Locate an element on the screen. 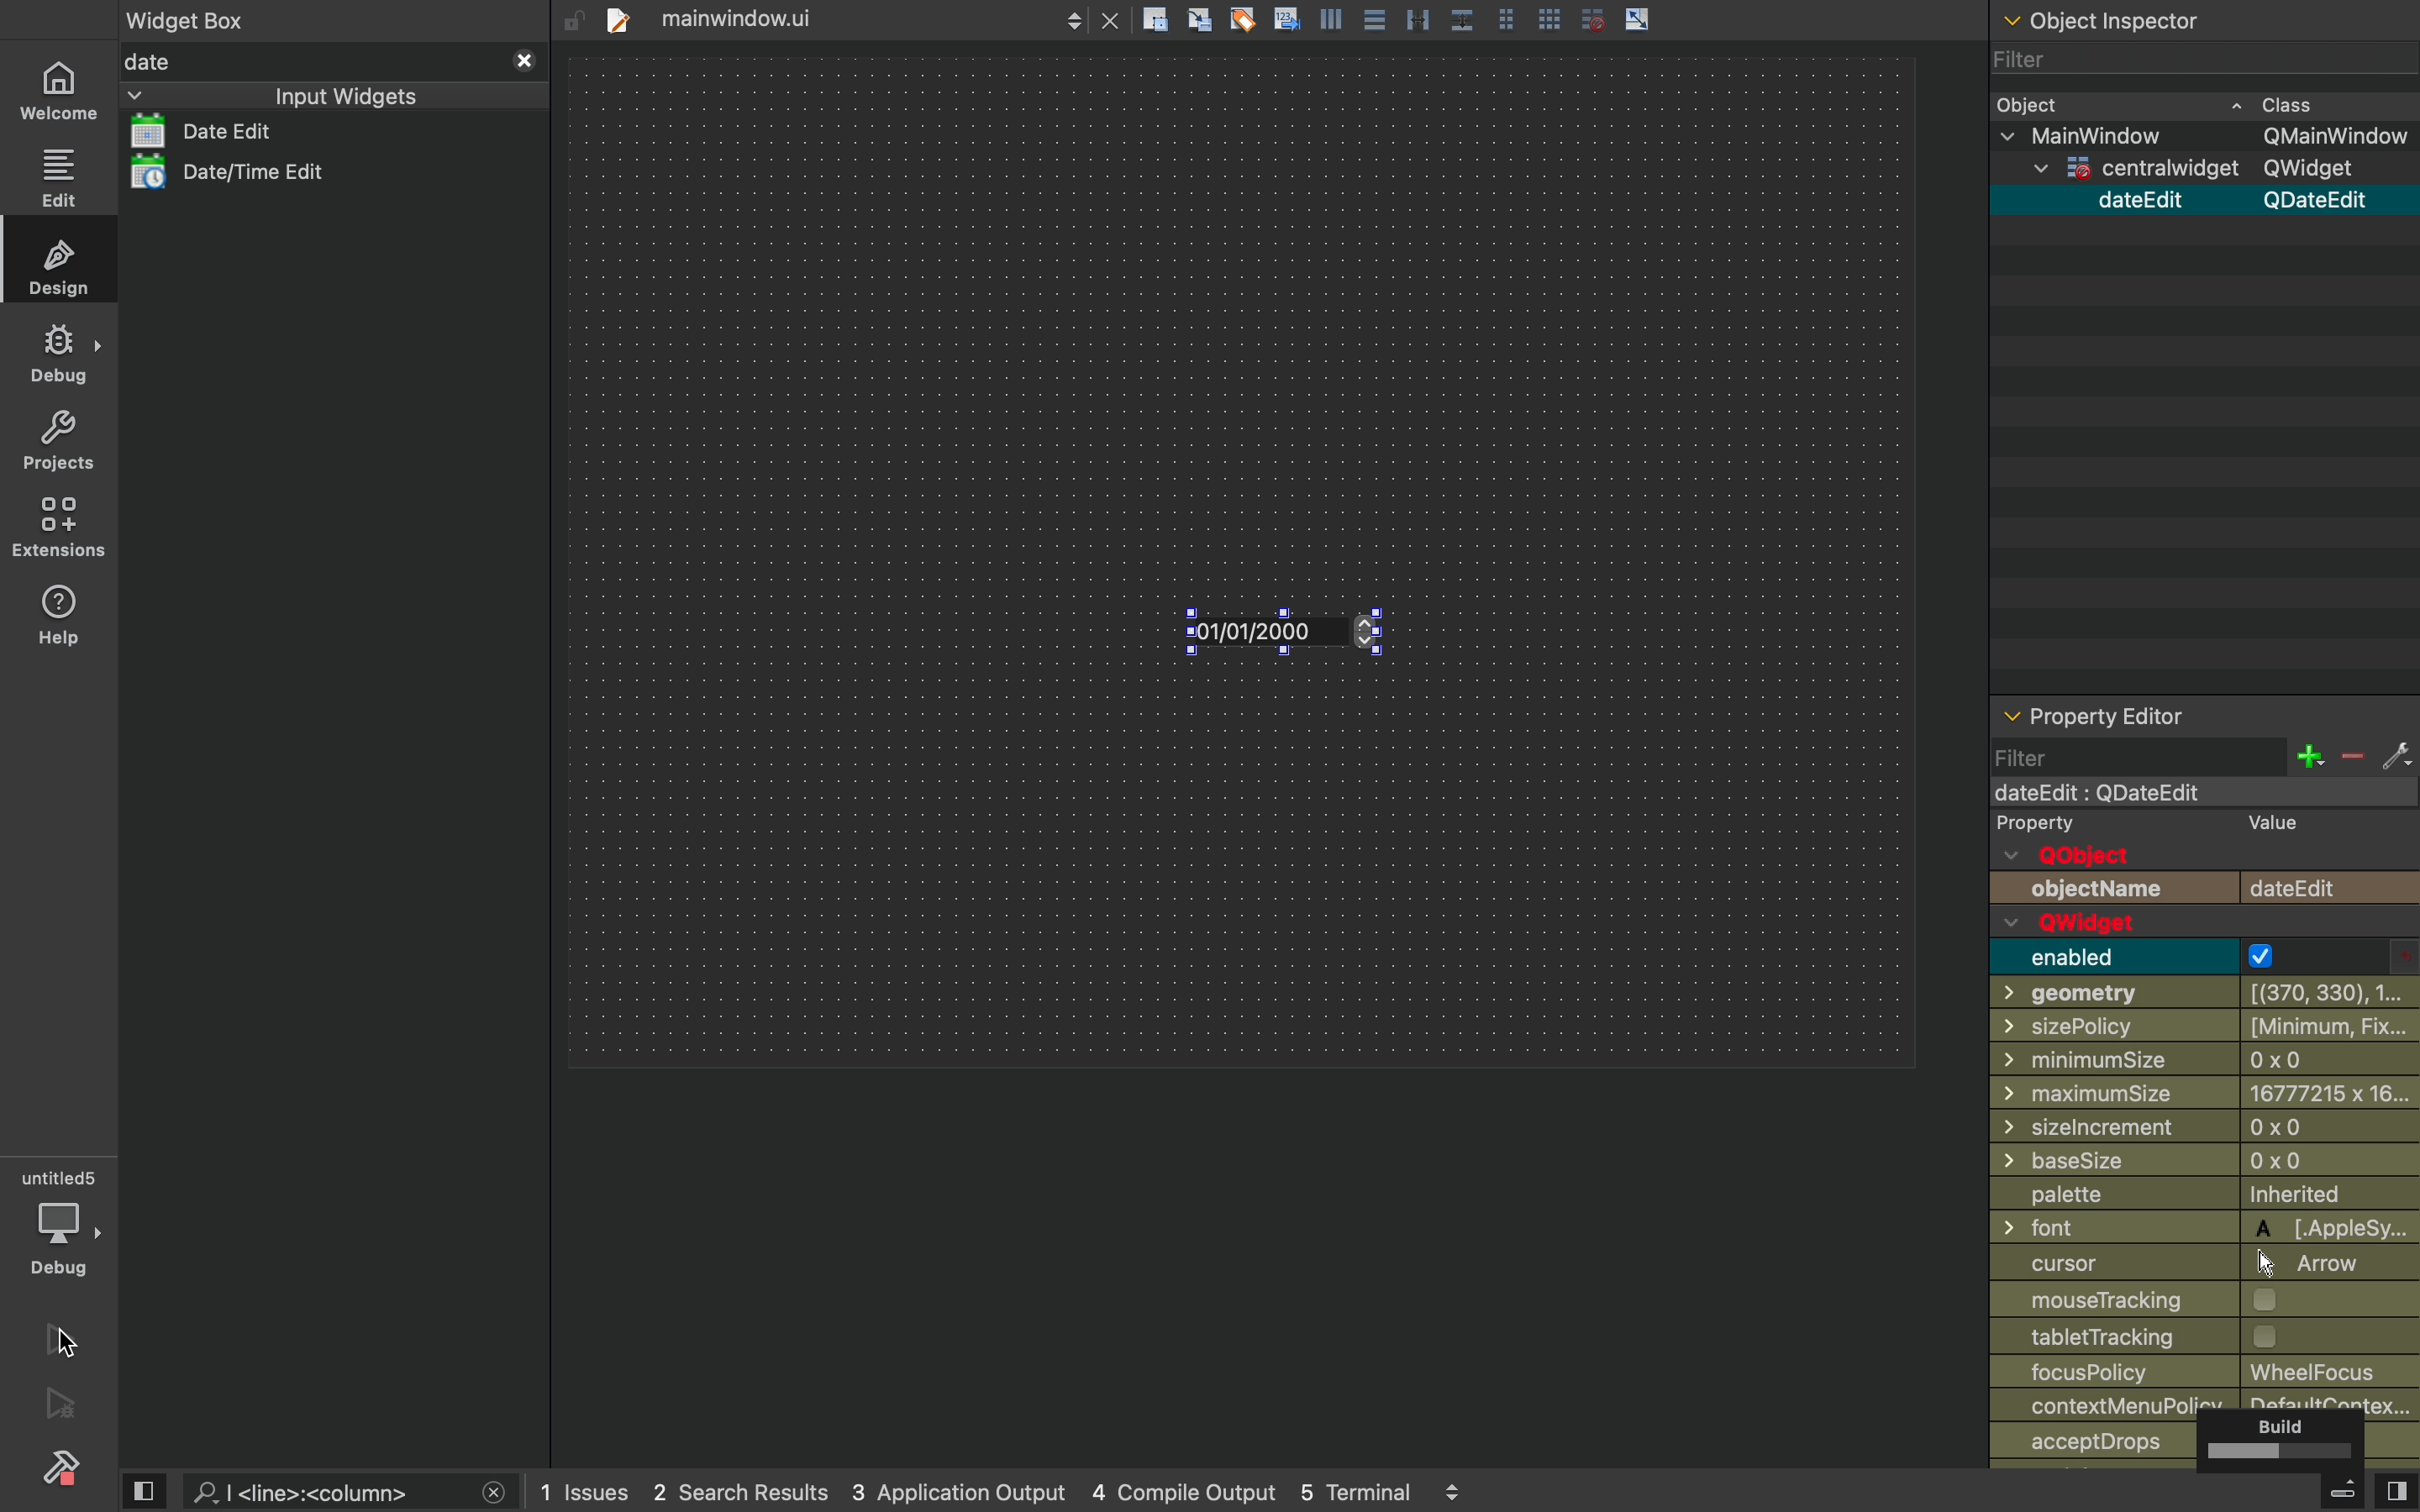 This screenshot has width=2420, height=1512. centrawidget is located at coordinates (2209, 170).